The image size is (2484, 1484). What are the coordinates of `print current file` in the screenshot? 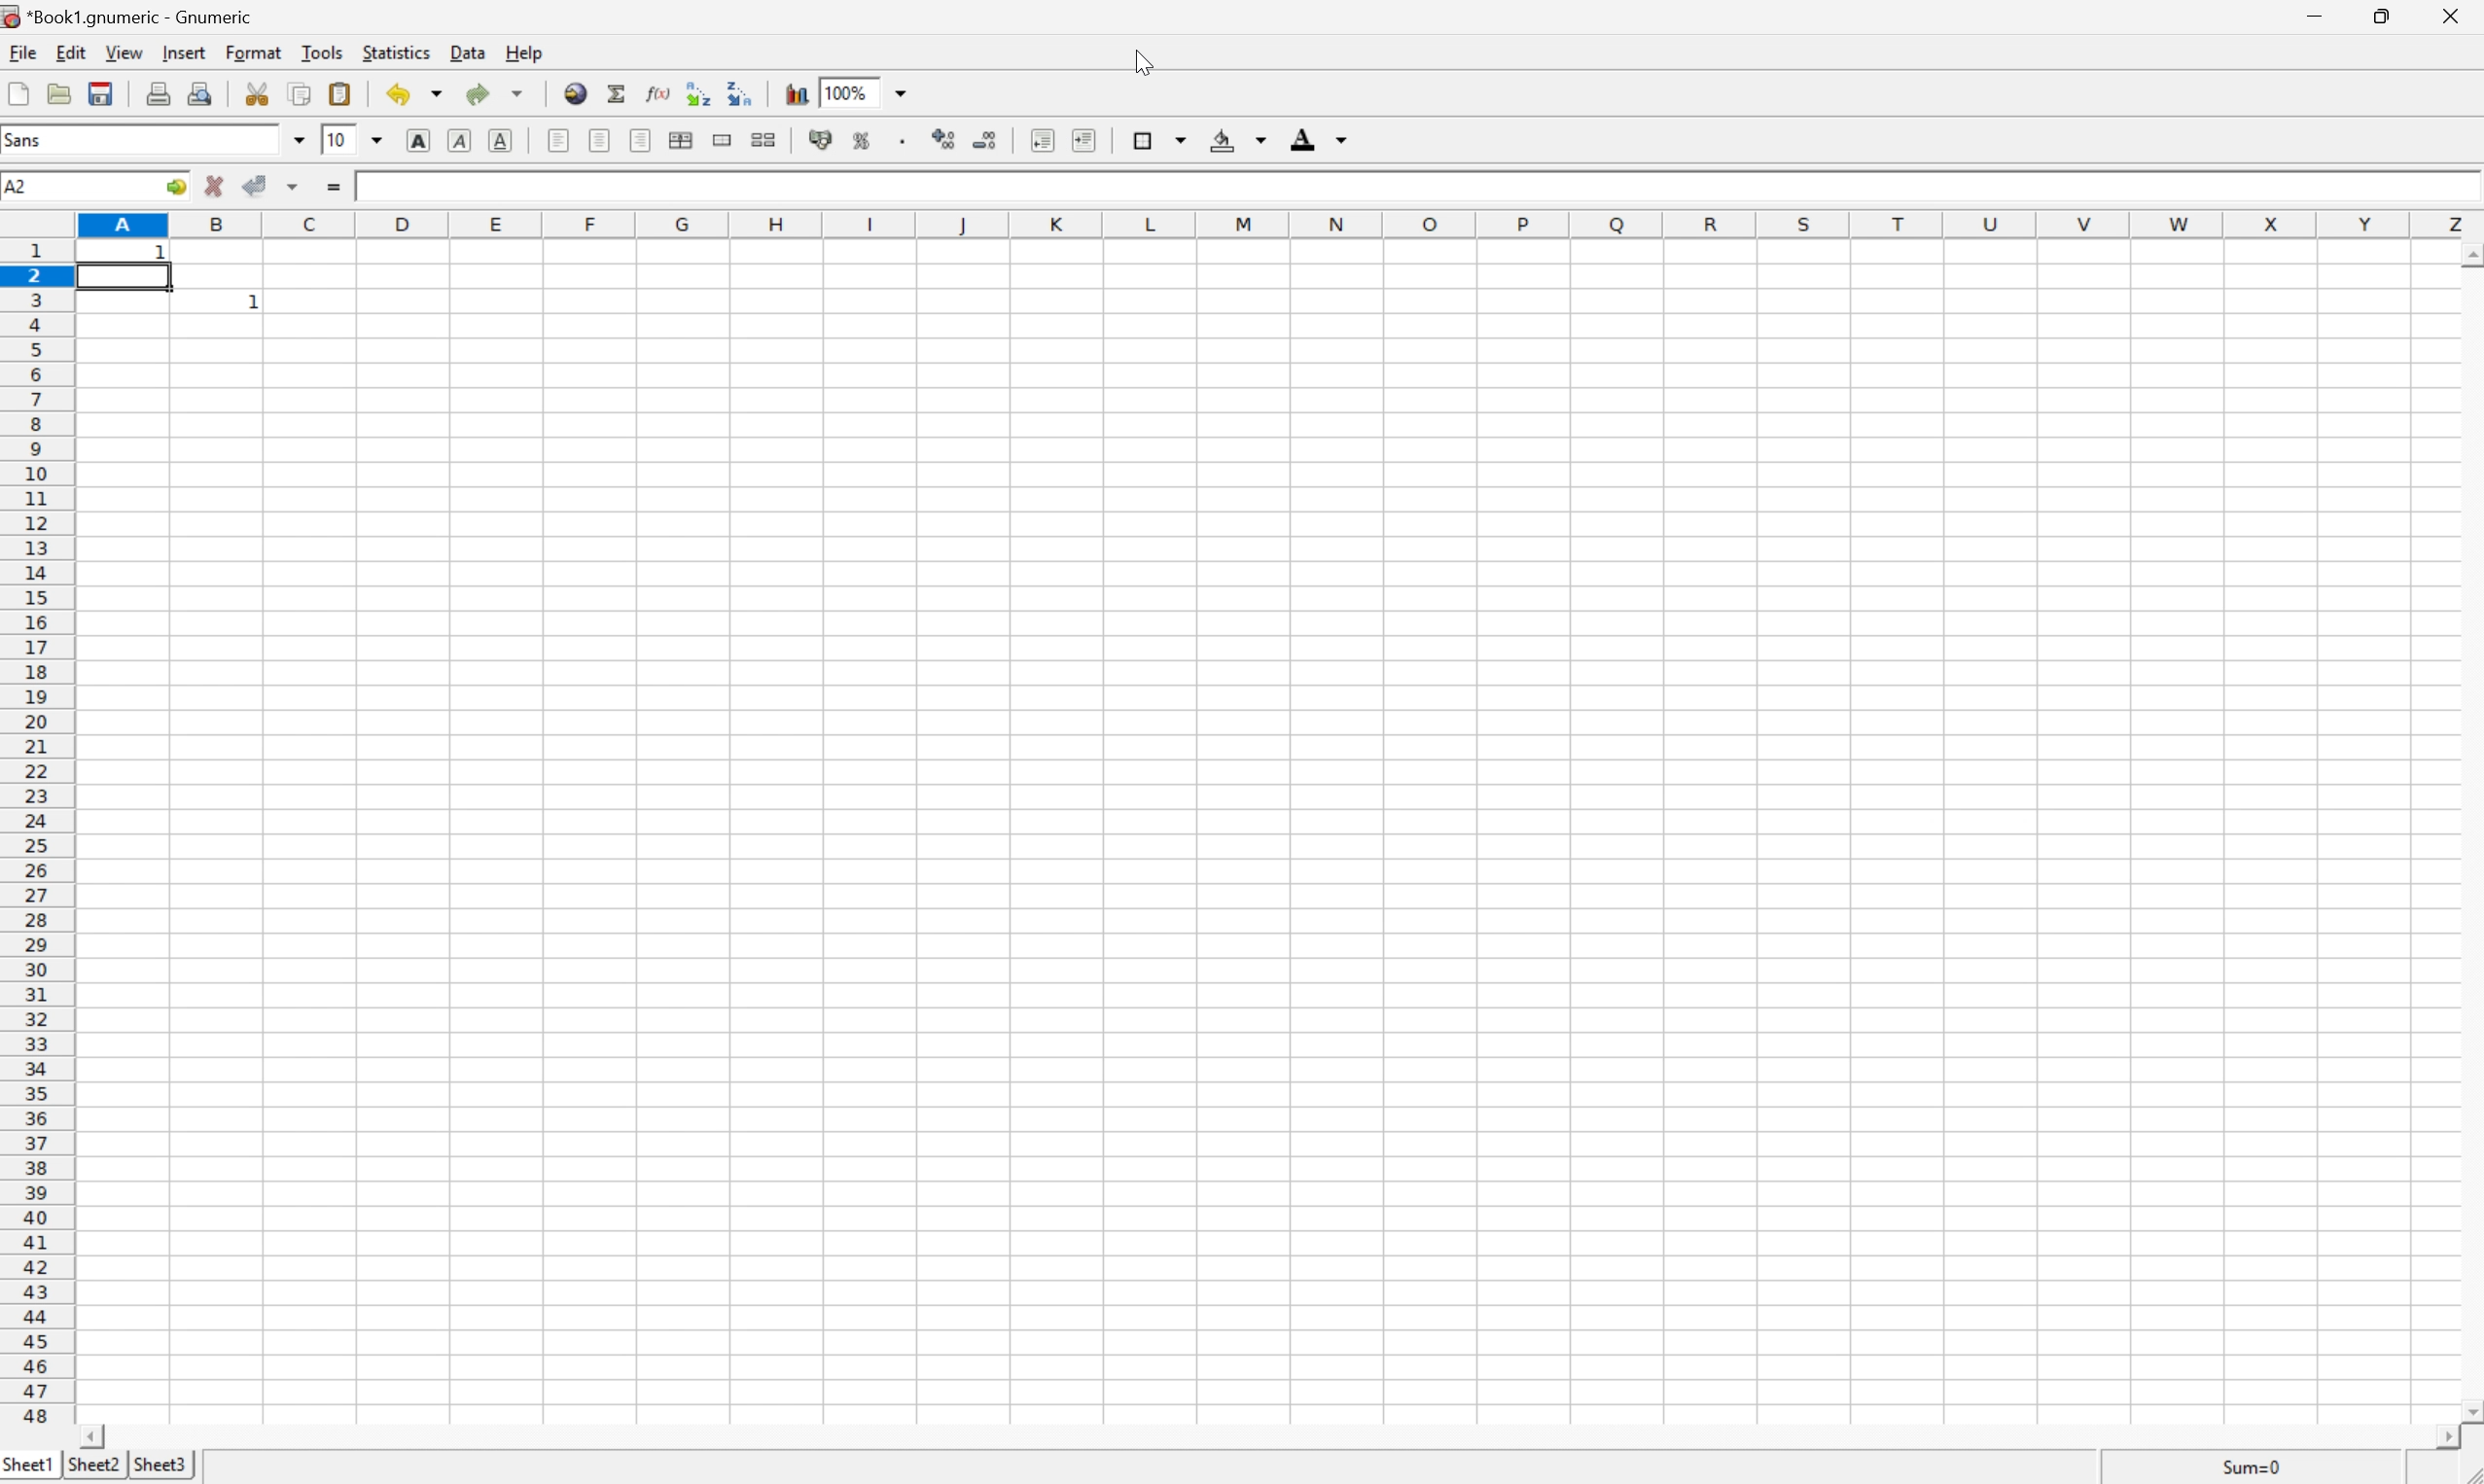 It's located at (159, 92).